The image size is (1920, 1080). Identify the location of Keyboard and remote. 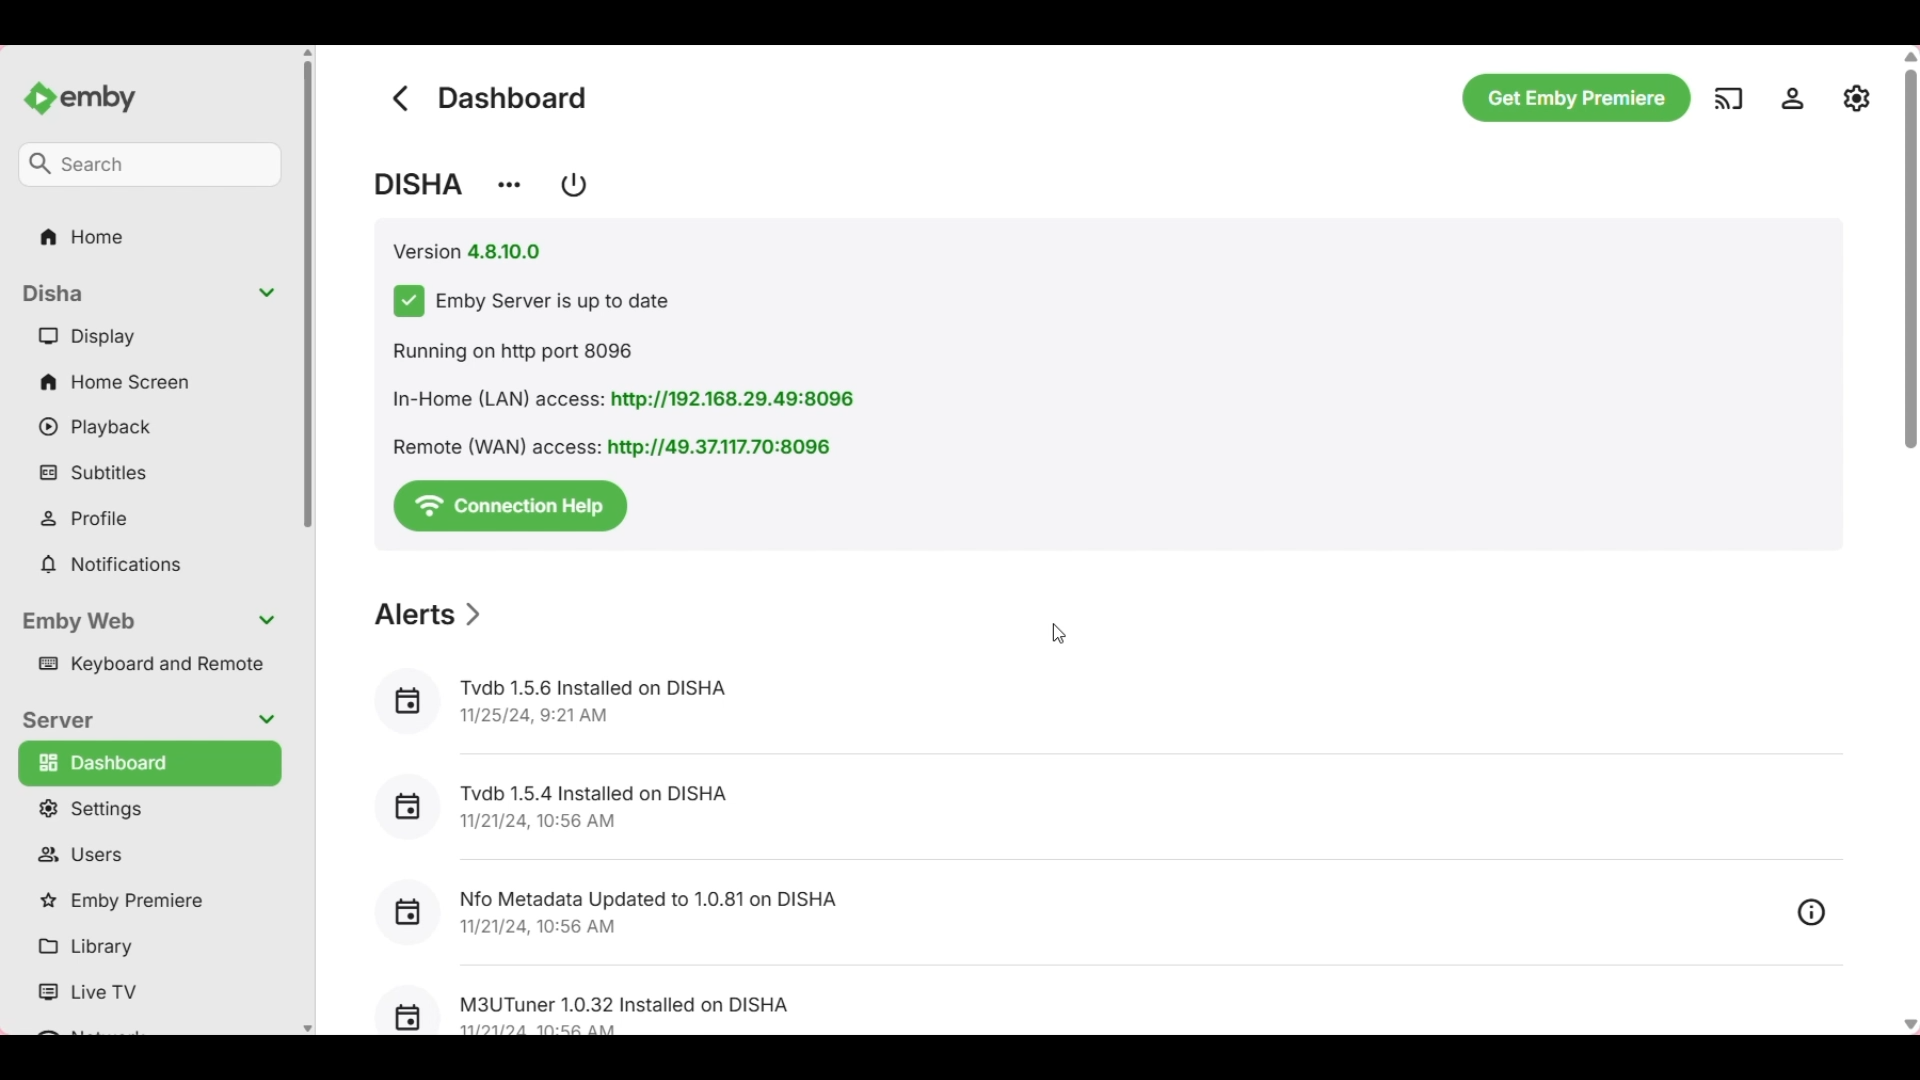
(147, 665).